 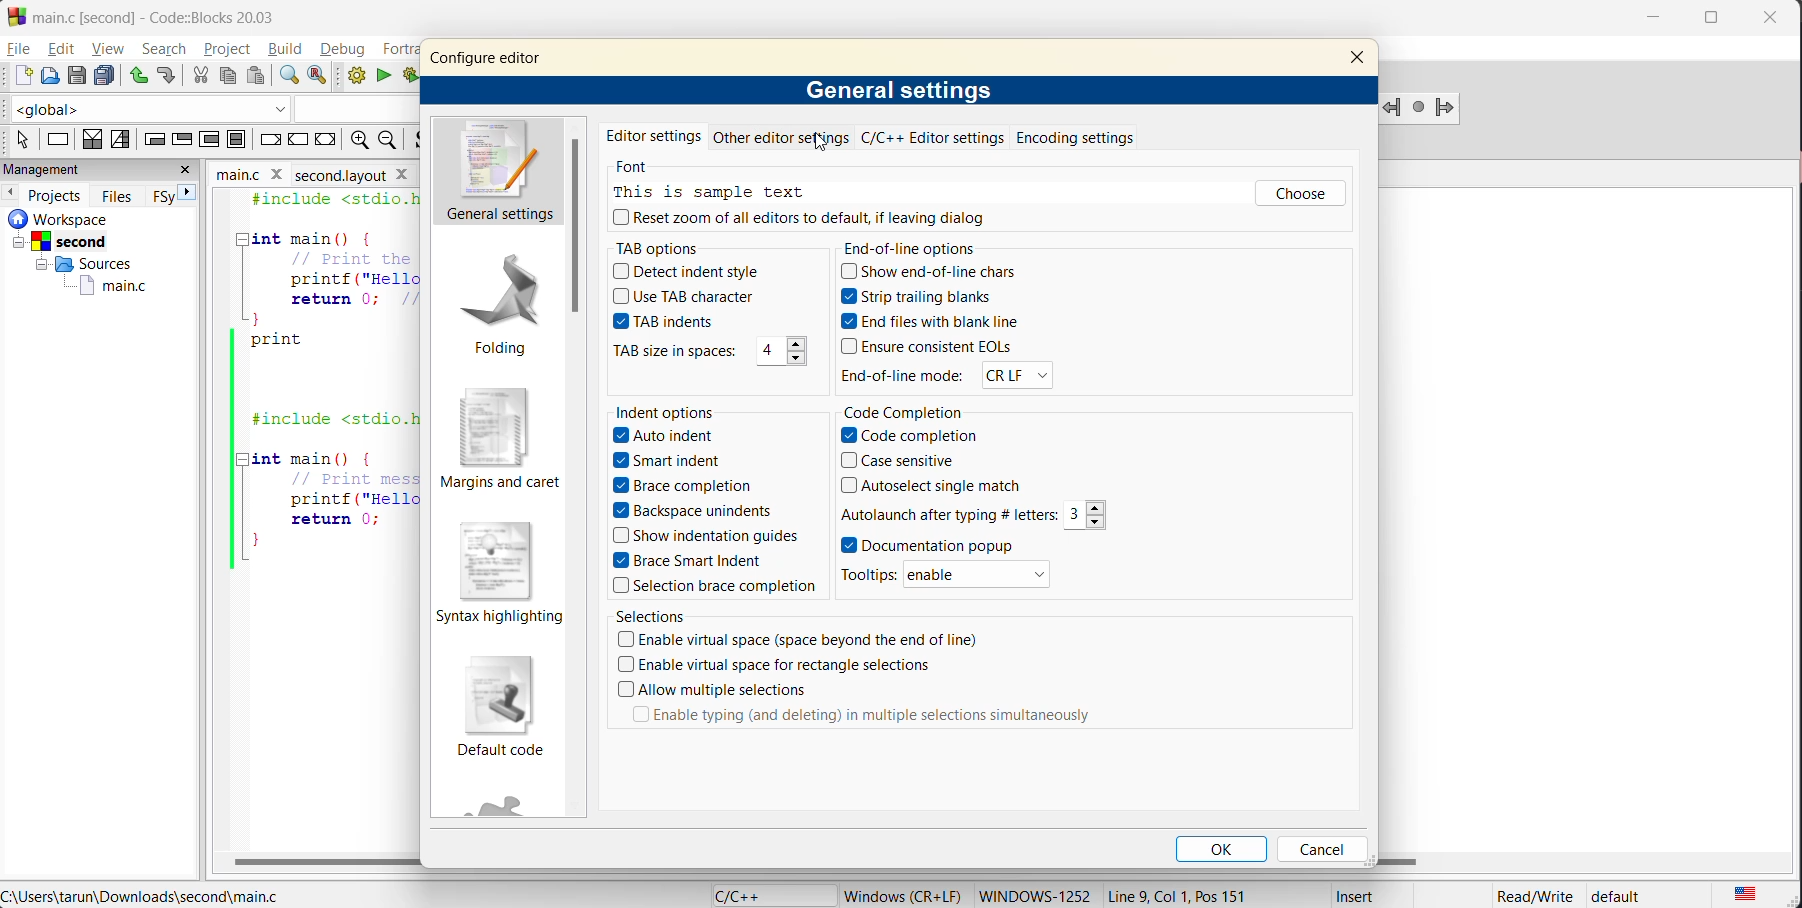 I want to click on TAB indents, so click(x=672, y=321).